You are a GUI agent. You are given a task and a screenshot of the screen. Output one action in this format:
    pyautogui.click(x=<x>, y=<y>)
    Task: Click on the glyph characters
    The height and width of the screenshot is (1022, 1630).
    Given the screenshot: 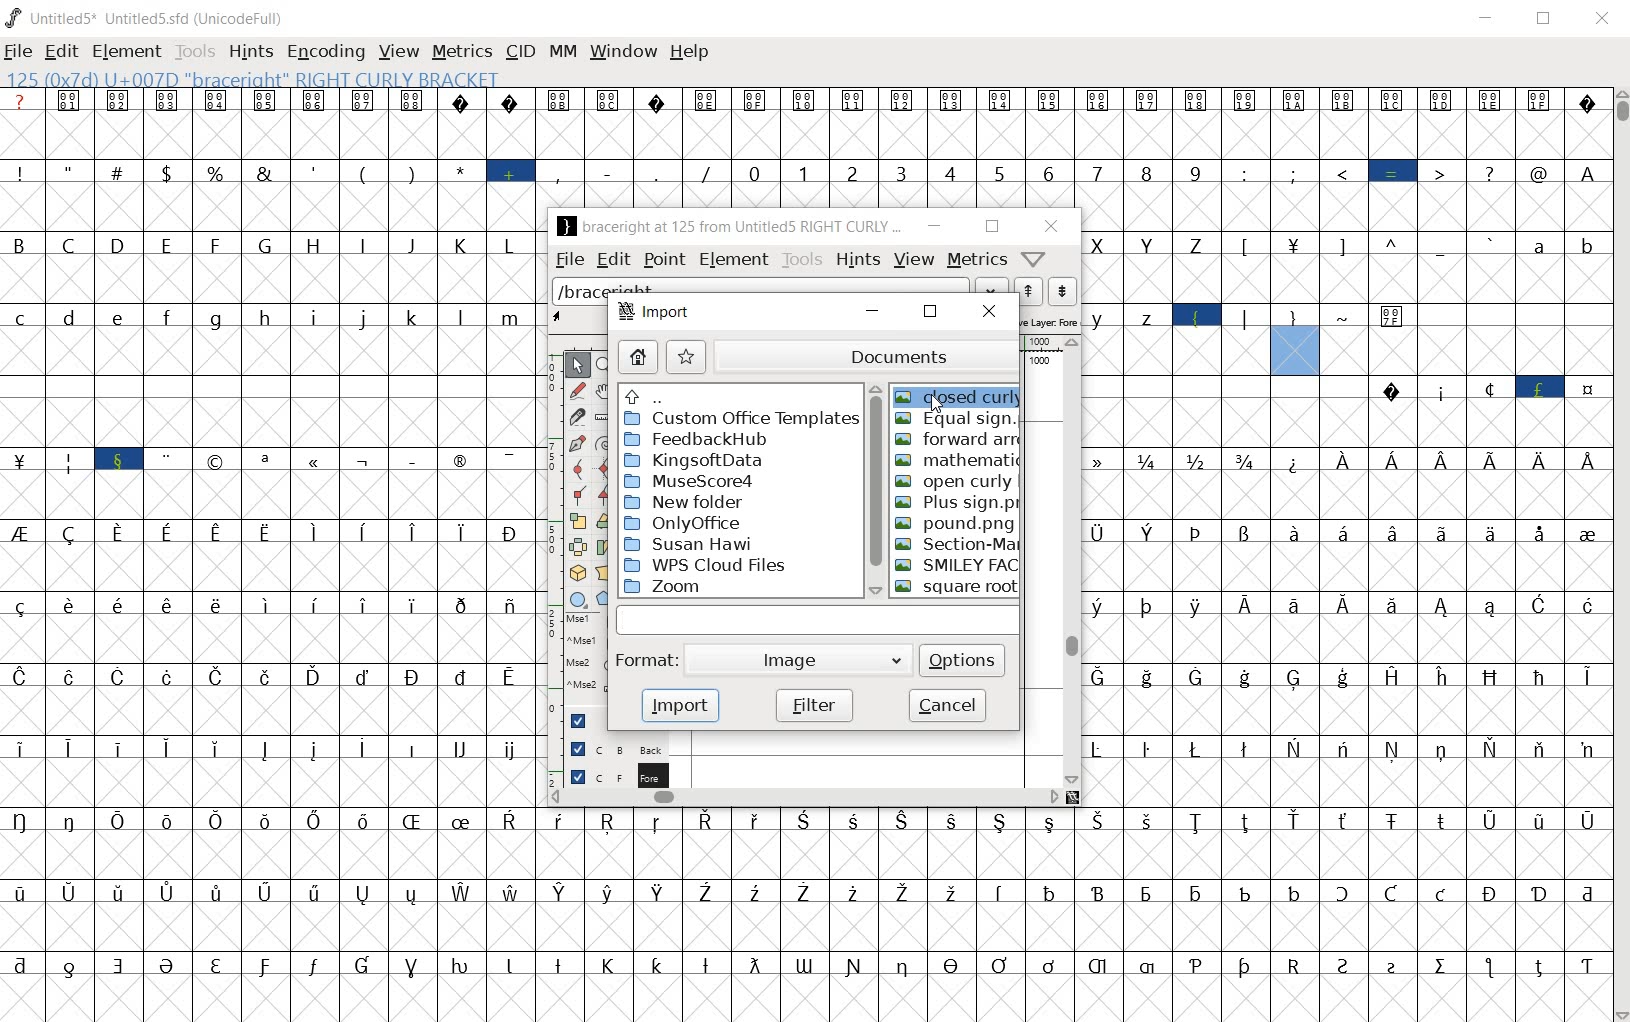 What is the action you would take?
    pyautogui.click(x=267, y=556)
    